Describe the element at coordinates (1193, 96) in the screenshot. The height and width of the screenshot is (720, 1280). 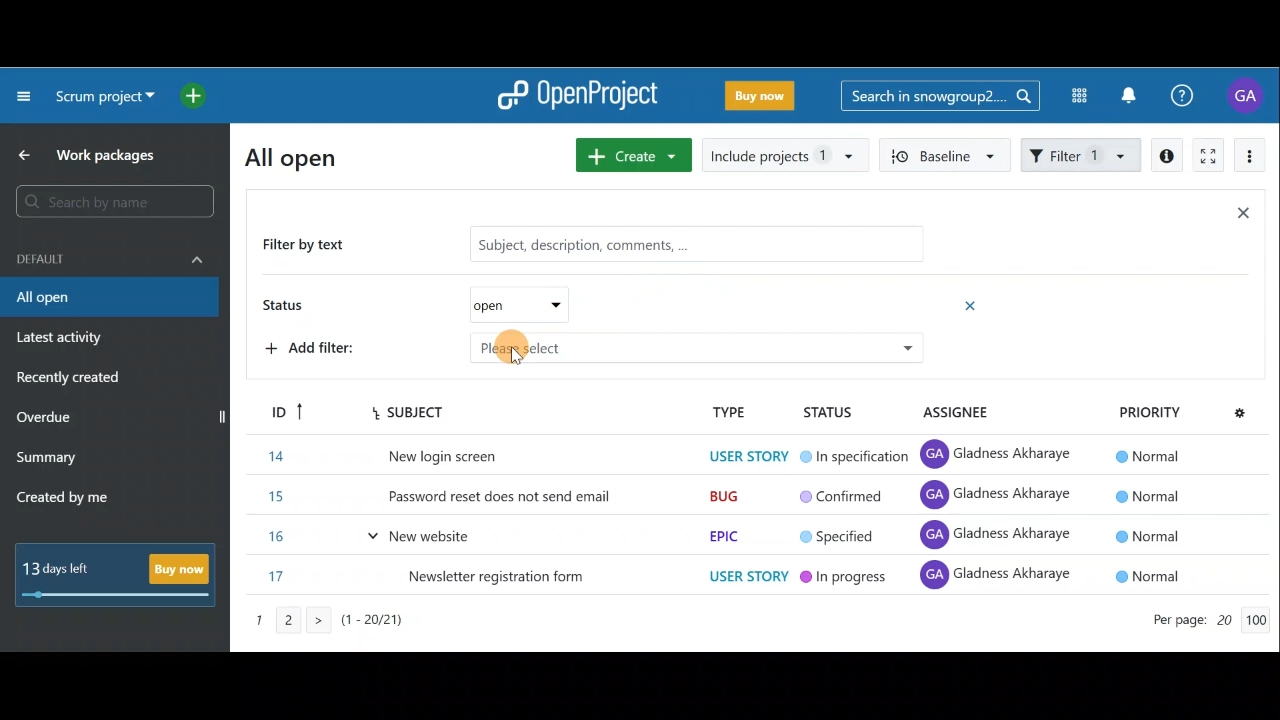
I see `Help` at that location.